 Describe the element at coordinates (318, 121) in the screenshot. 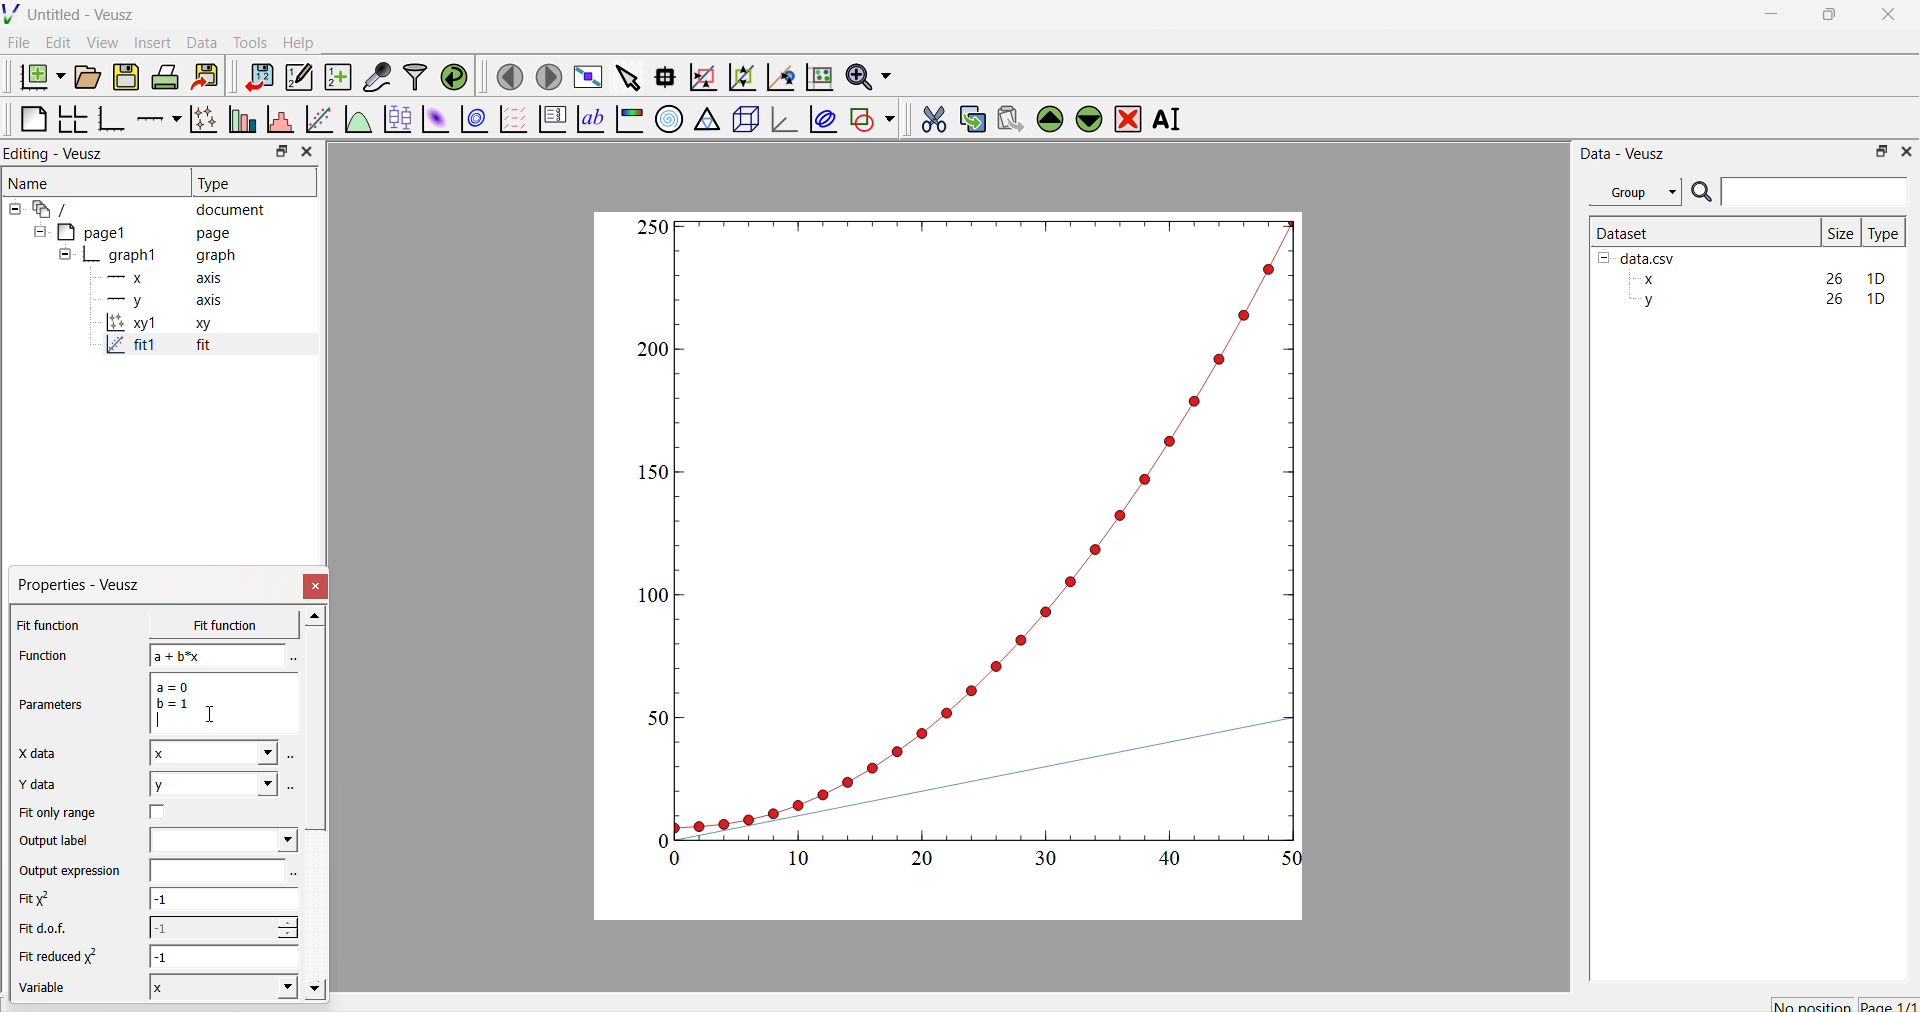

I see `Fit a function to data` at that location.